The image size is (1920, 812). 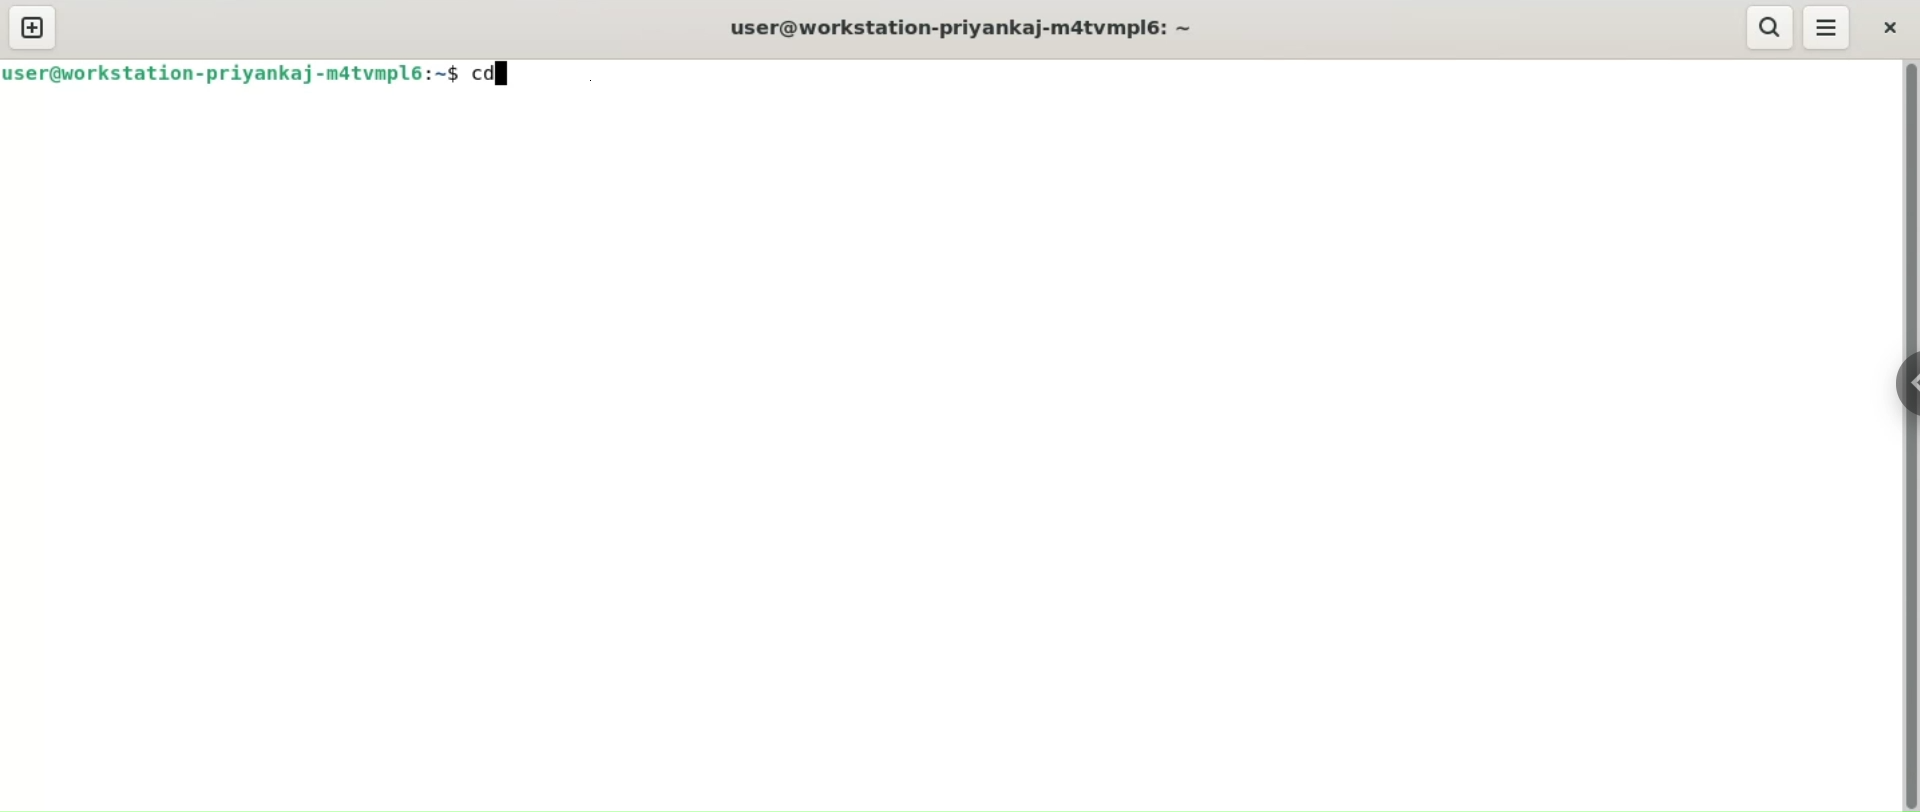 What do you see at coordinates (33, 28) in the screenshot?
I see `new tab` at bounding box center [33, 28].